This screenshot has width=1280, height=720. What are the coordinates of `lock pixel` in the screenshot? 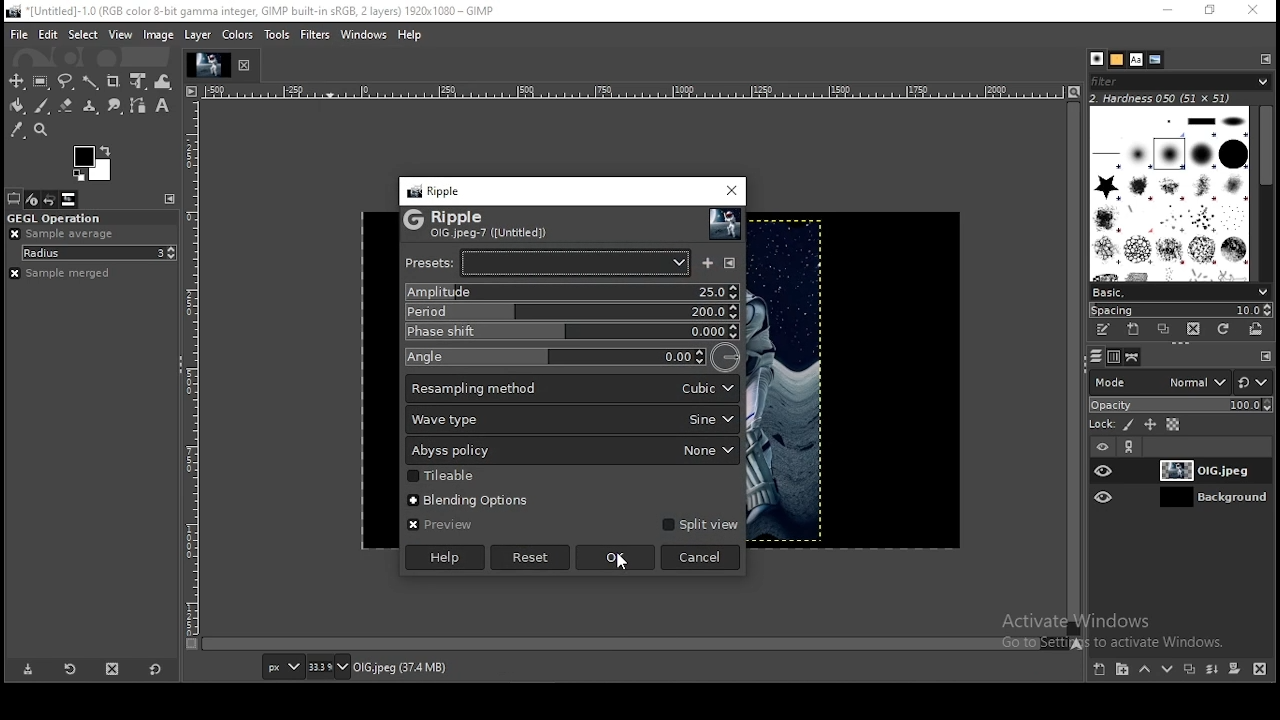 It's located at (1129, 425).